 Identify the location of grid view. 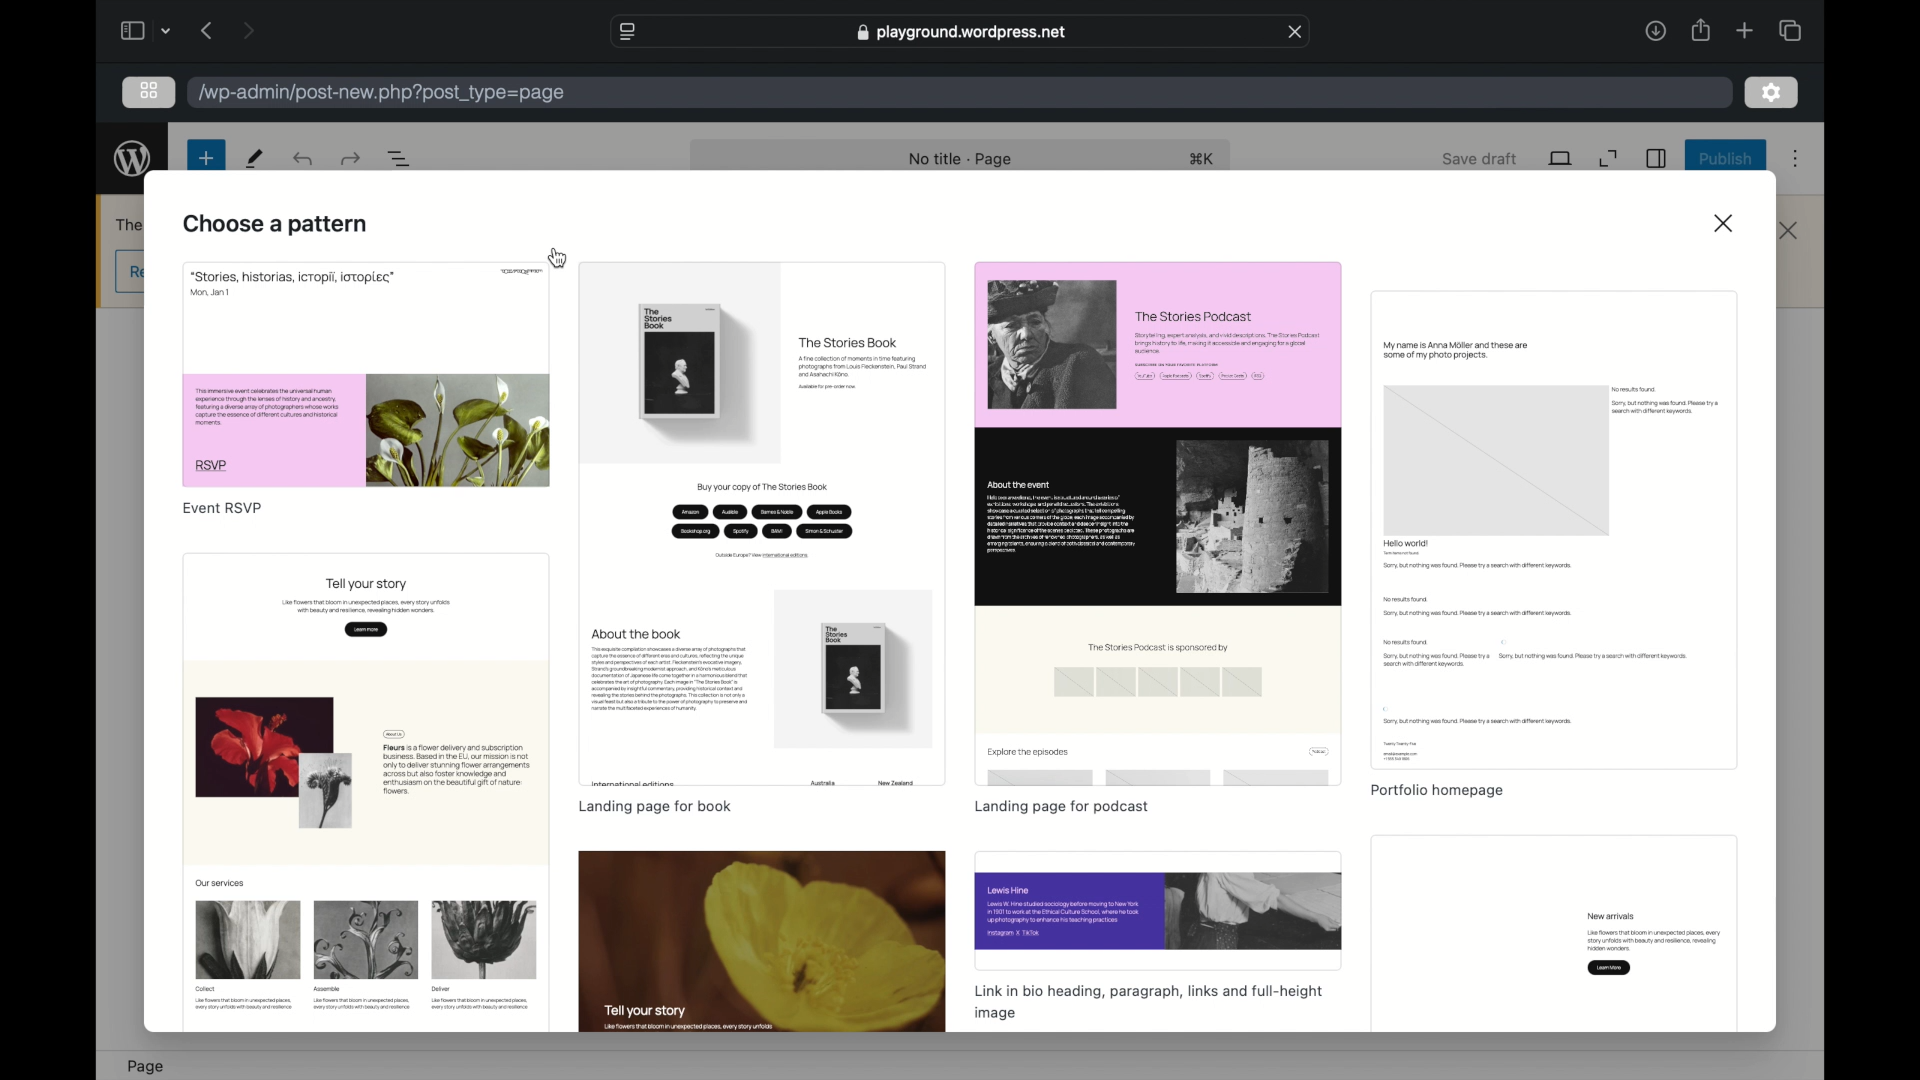
(149, 90).